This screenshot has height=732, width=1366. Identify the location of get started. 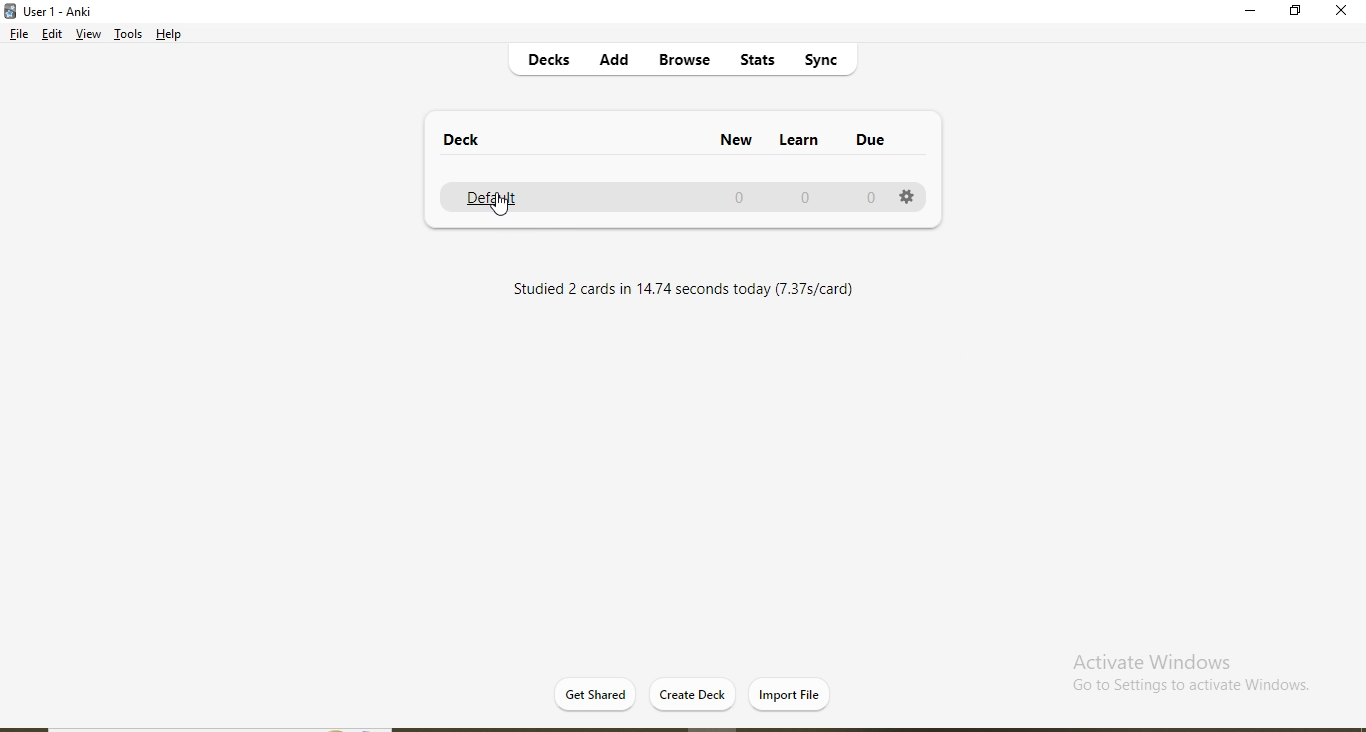
(599, 693).